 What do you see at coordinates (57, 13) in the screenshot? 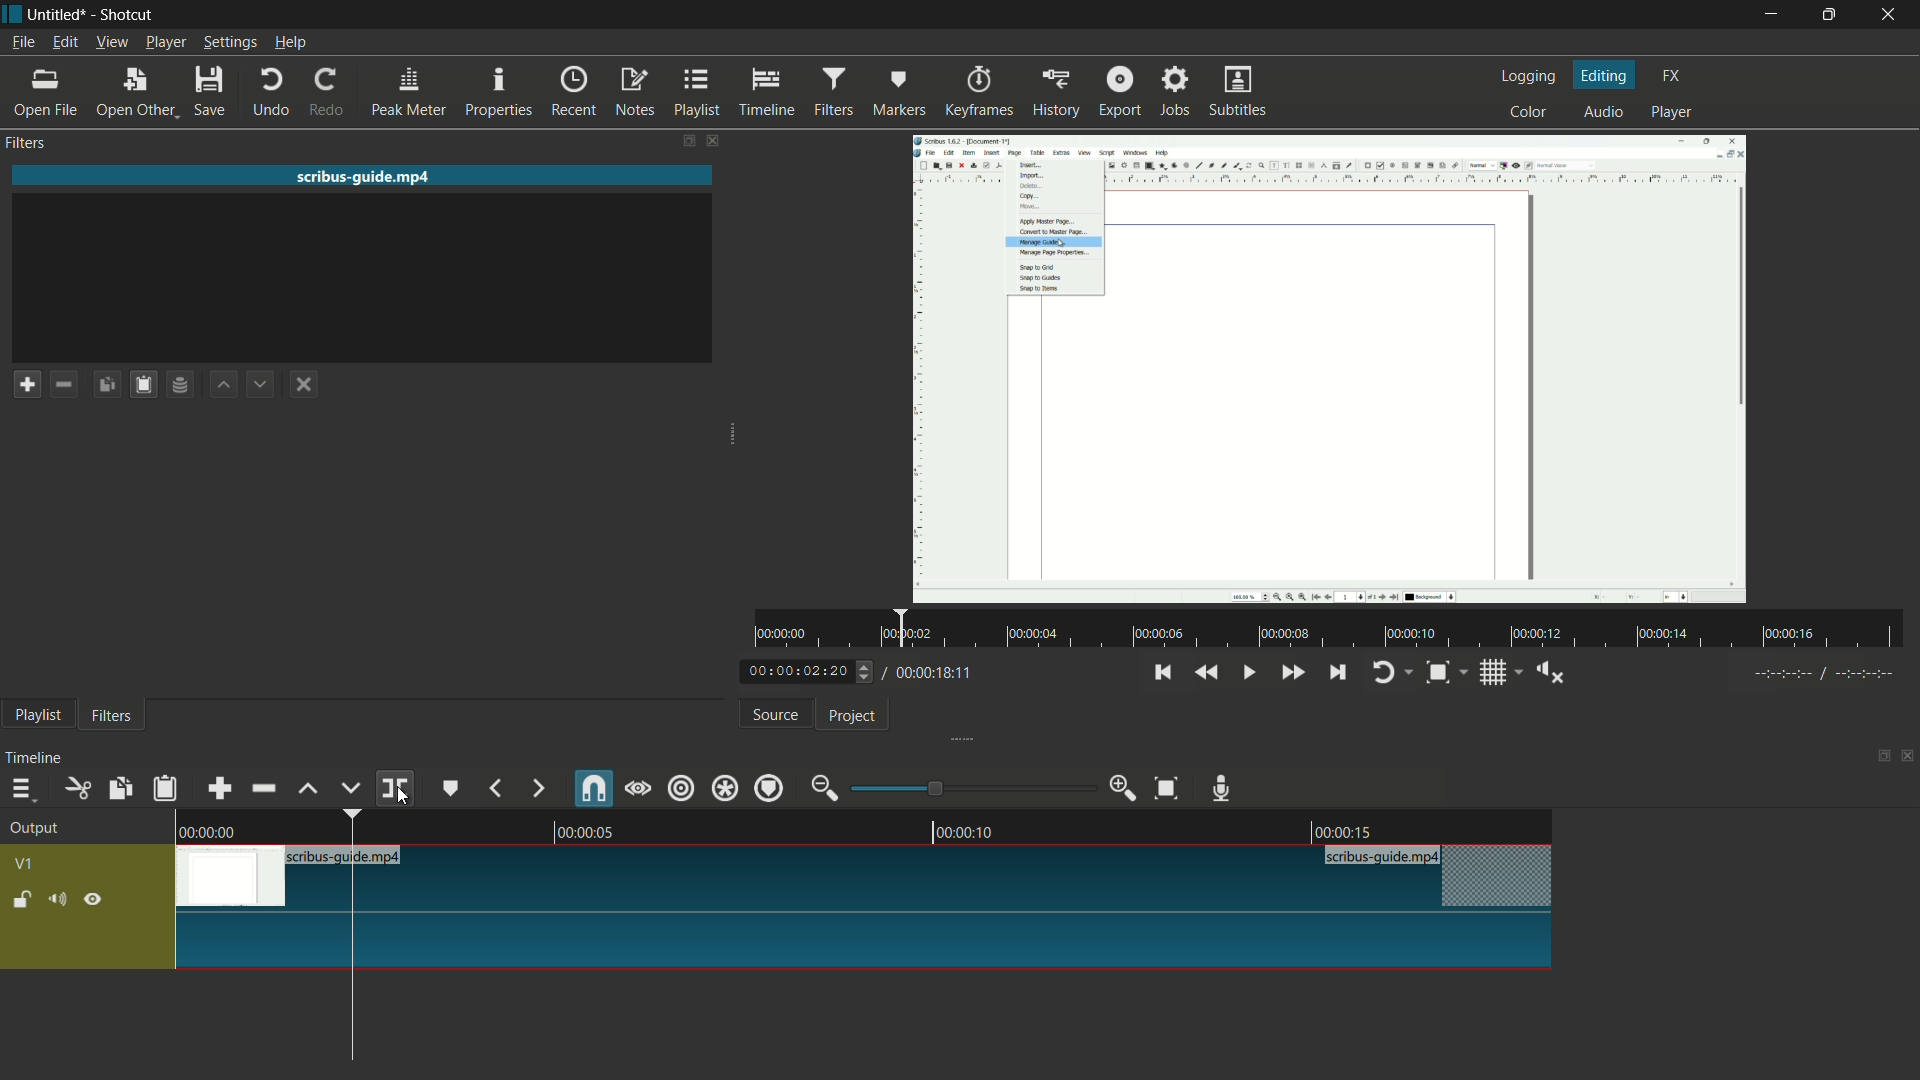
I see `project name` at bounding box center [57, 13].